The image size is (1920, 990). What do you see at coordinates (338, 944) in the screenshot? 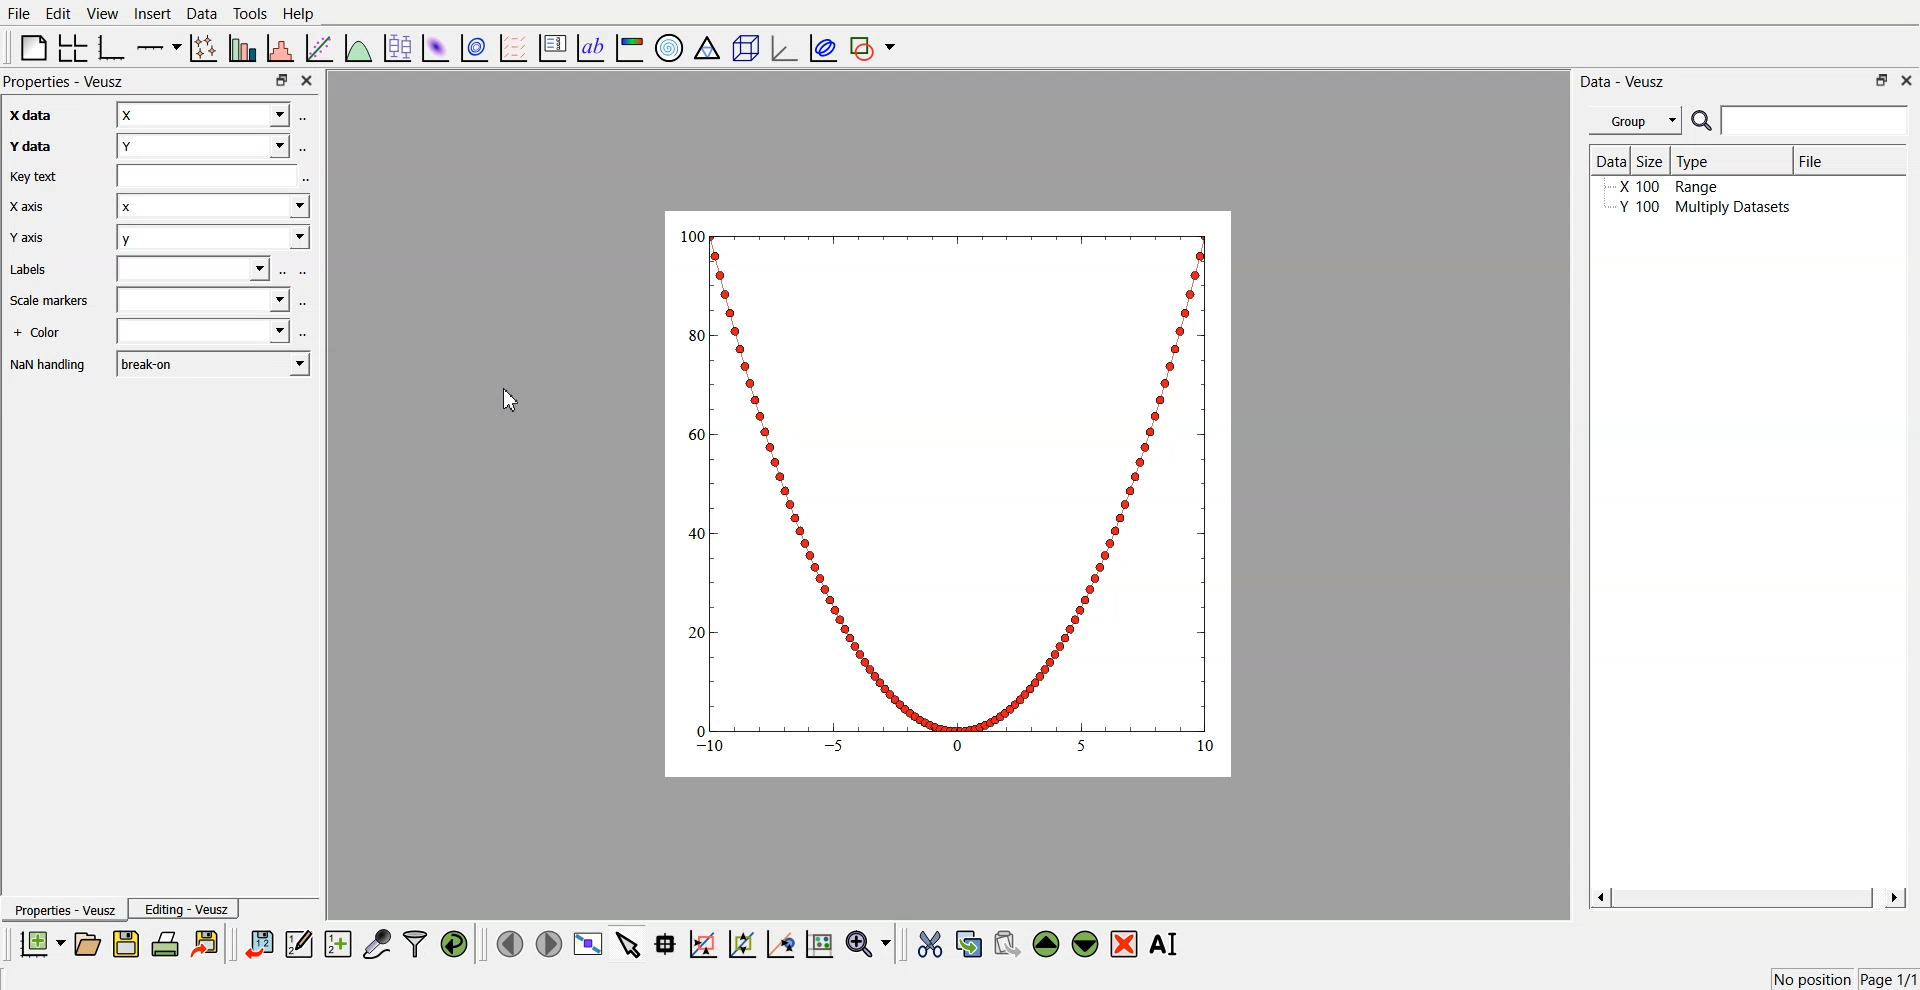
I see `create new datasets` at bounding box center [338, 944].